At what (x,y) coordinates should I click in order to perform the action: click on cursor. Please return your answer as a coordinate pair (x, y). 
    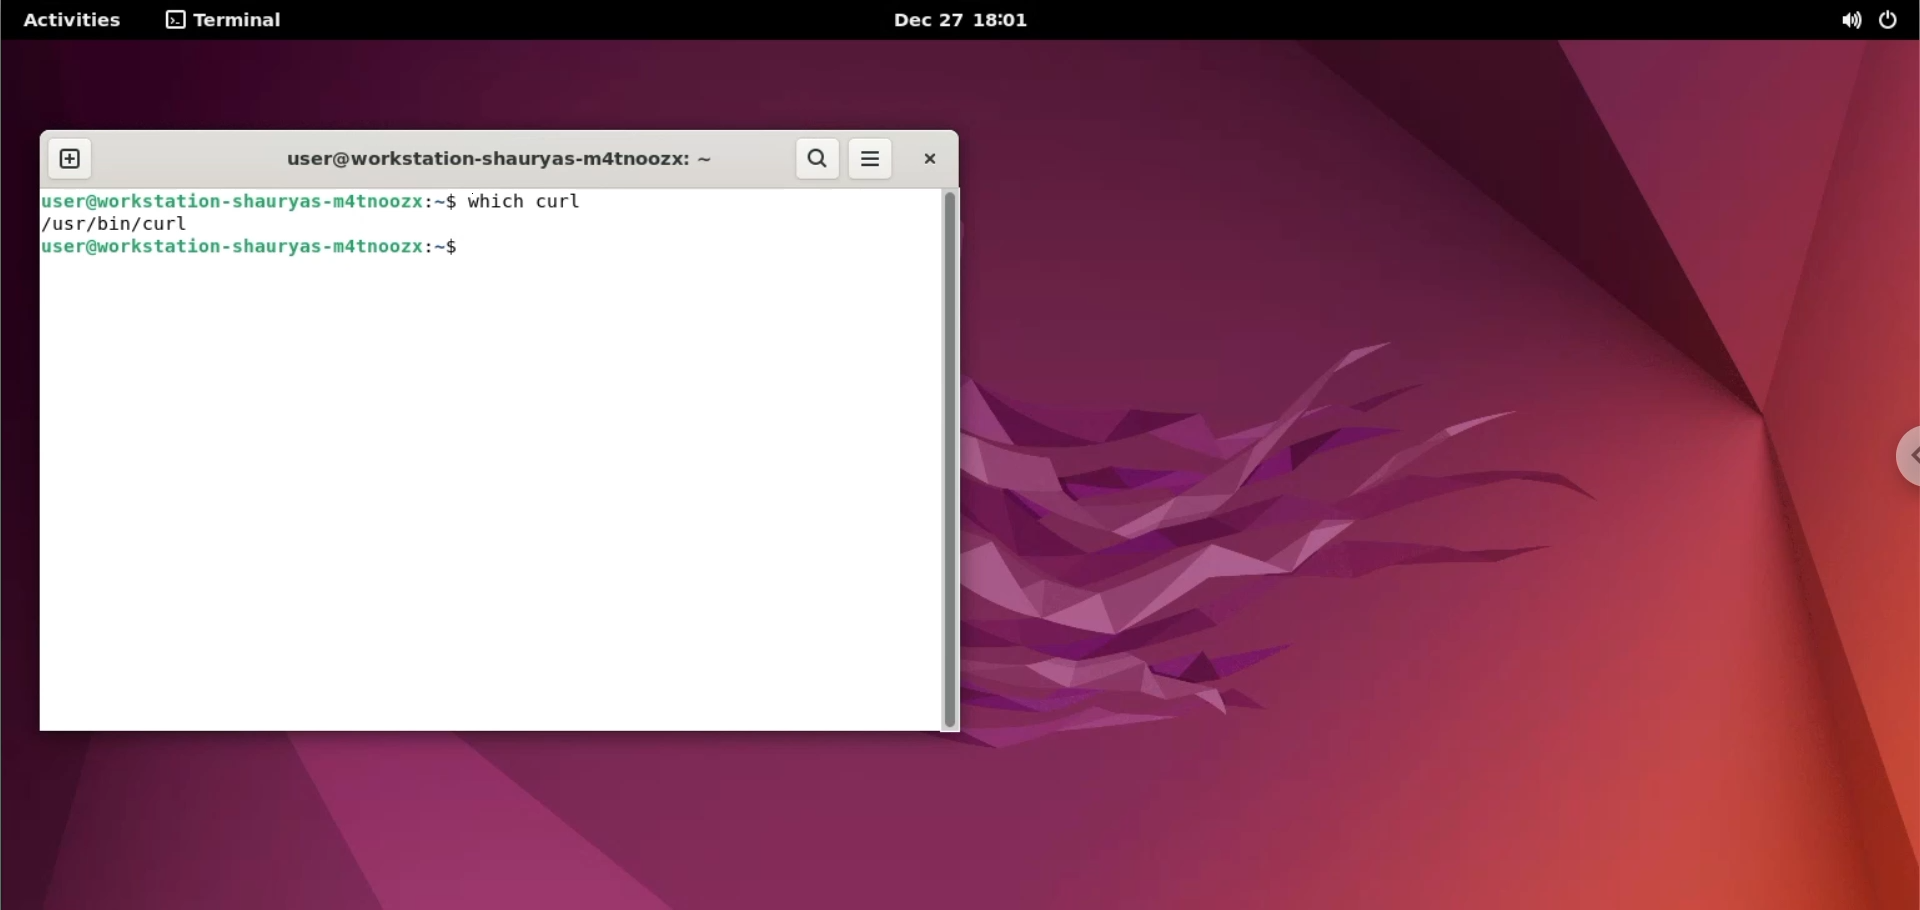
    Looking at the image, I should click on (471, 250).